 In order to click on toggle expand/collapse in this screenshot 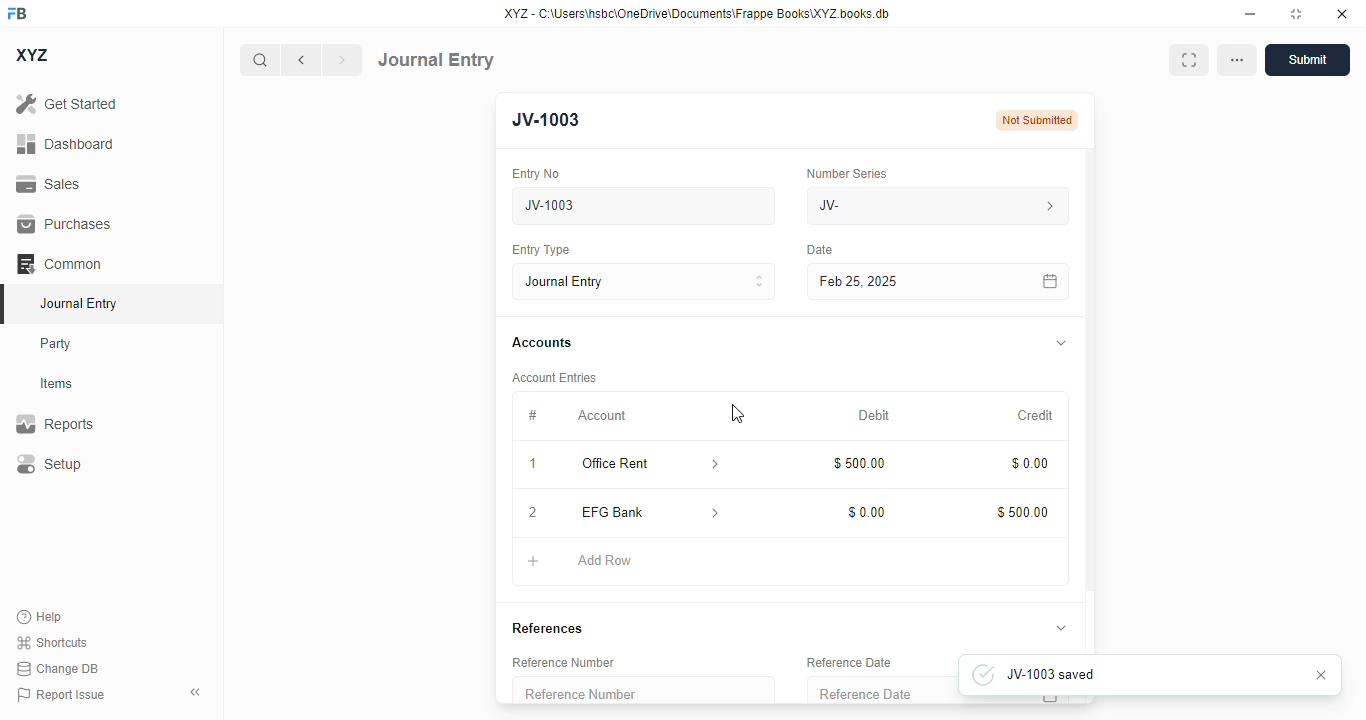, I will do `click(1060, 627)`.